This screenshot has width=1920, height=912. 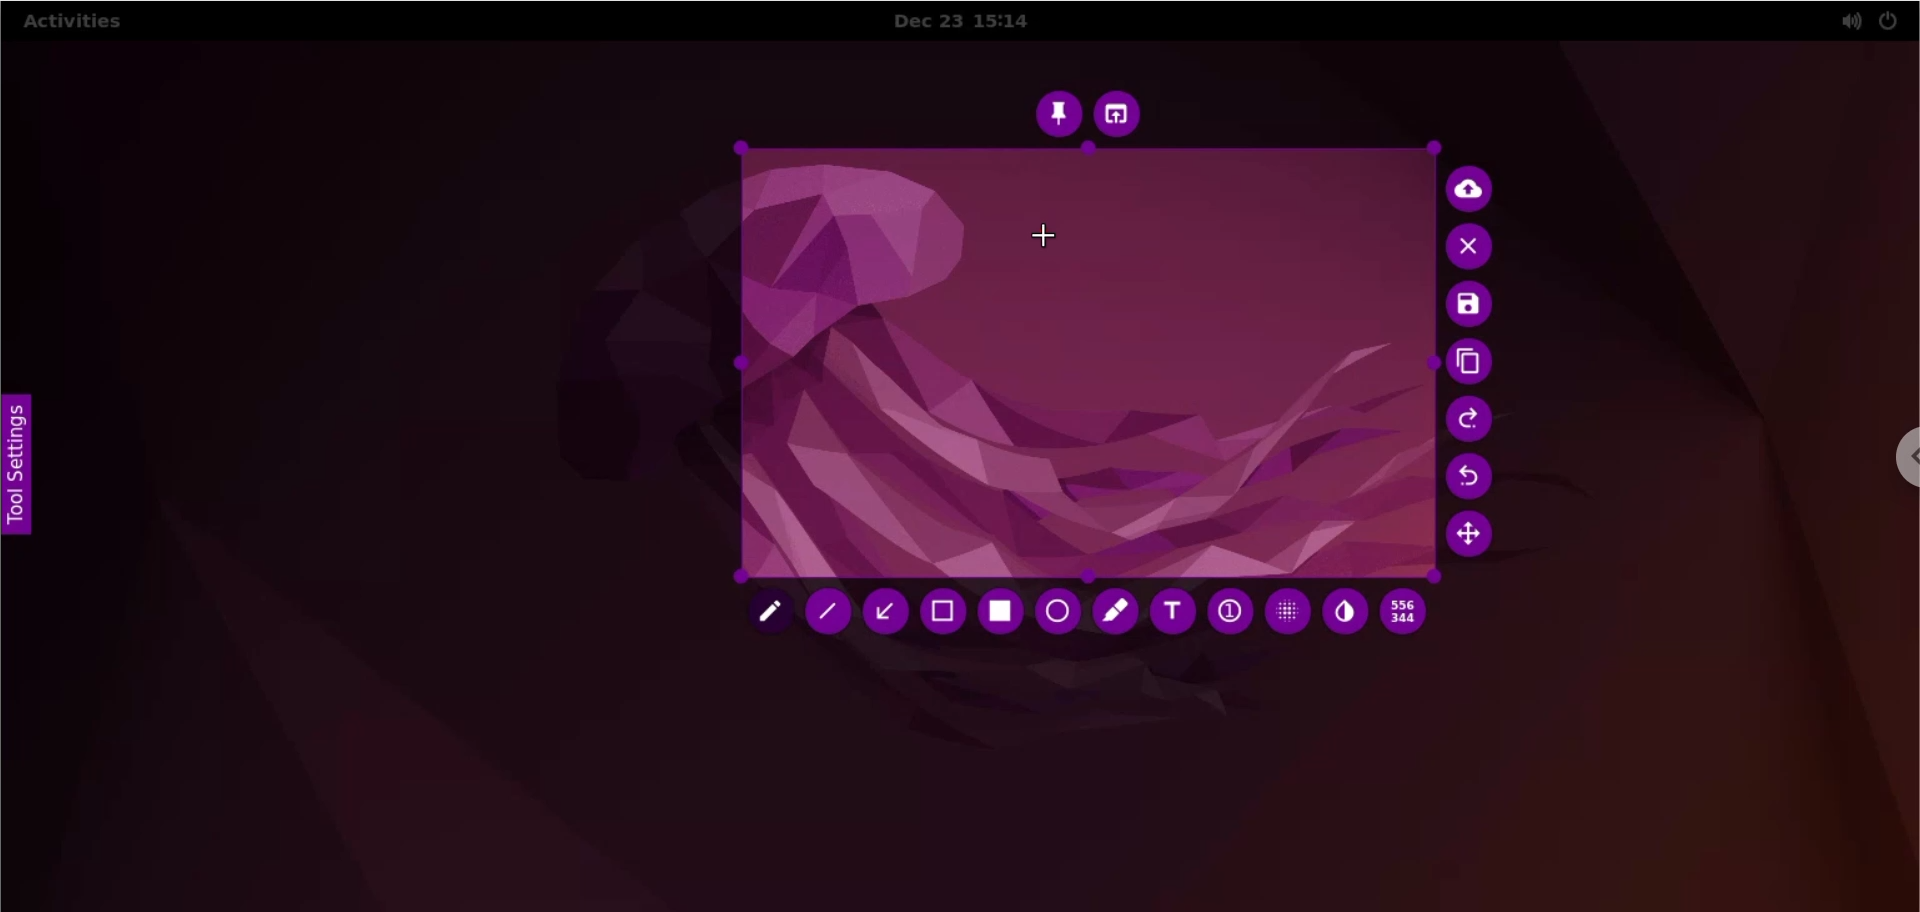 I want to click on marker tool, so click(x=1115, y=612).